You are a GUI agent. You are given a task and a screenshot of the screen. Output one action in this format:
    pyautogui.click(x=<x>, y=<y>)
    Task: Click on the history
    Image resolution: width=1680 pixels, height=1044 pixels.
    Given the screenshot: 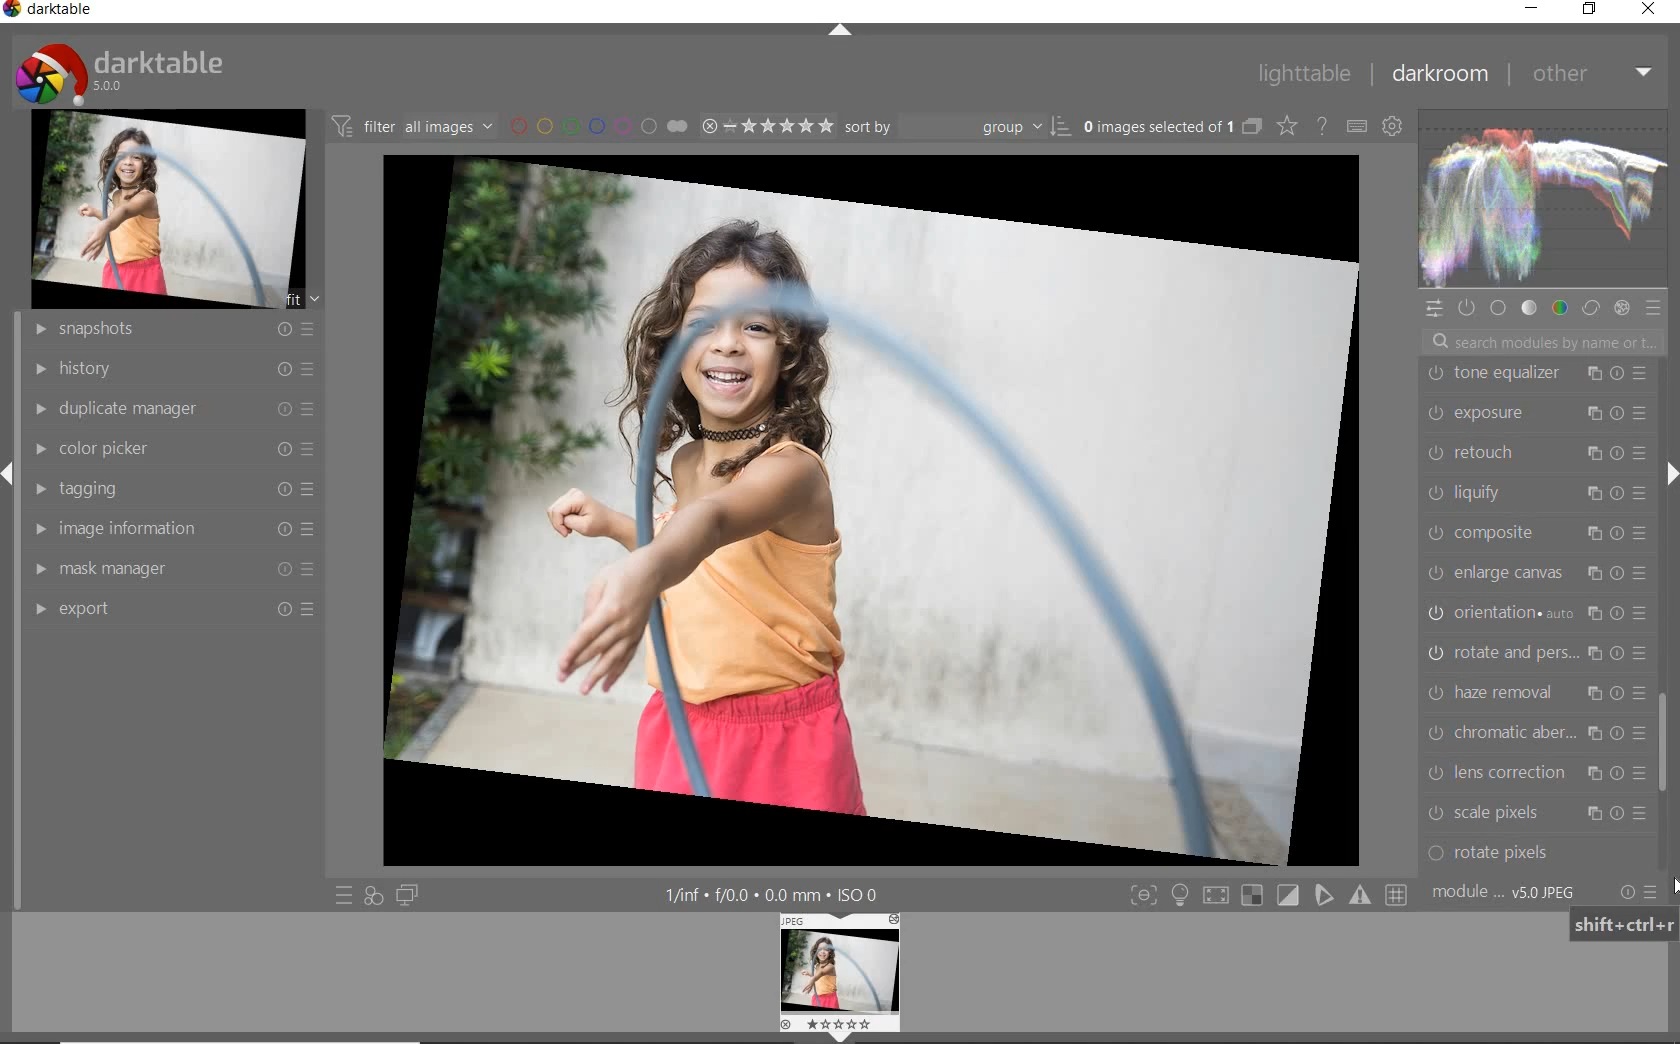 What is the action you would take?
    pyautogui.click(x=175, y=368)
    